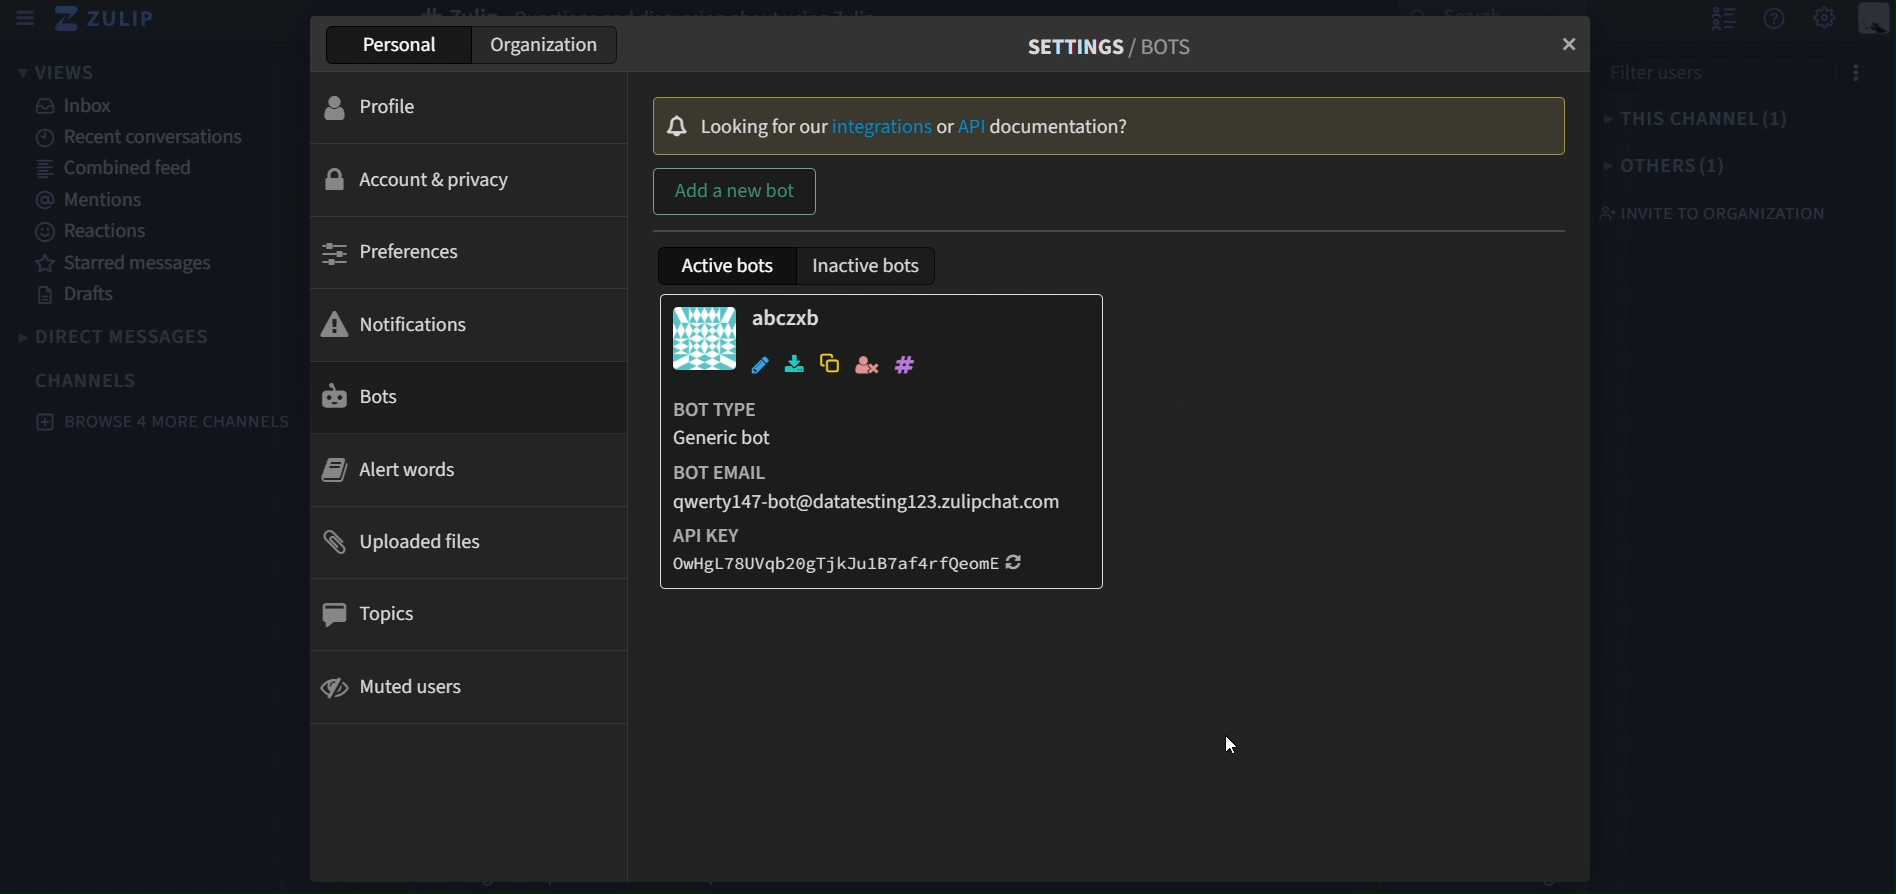 Image resolution: width=1896 pixels, height=894 pixels. I want to click on abczxb, so click(788, 319).